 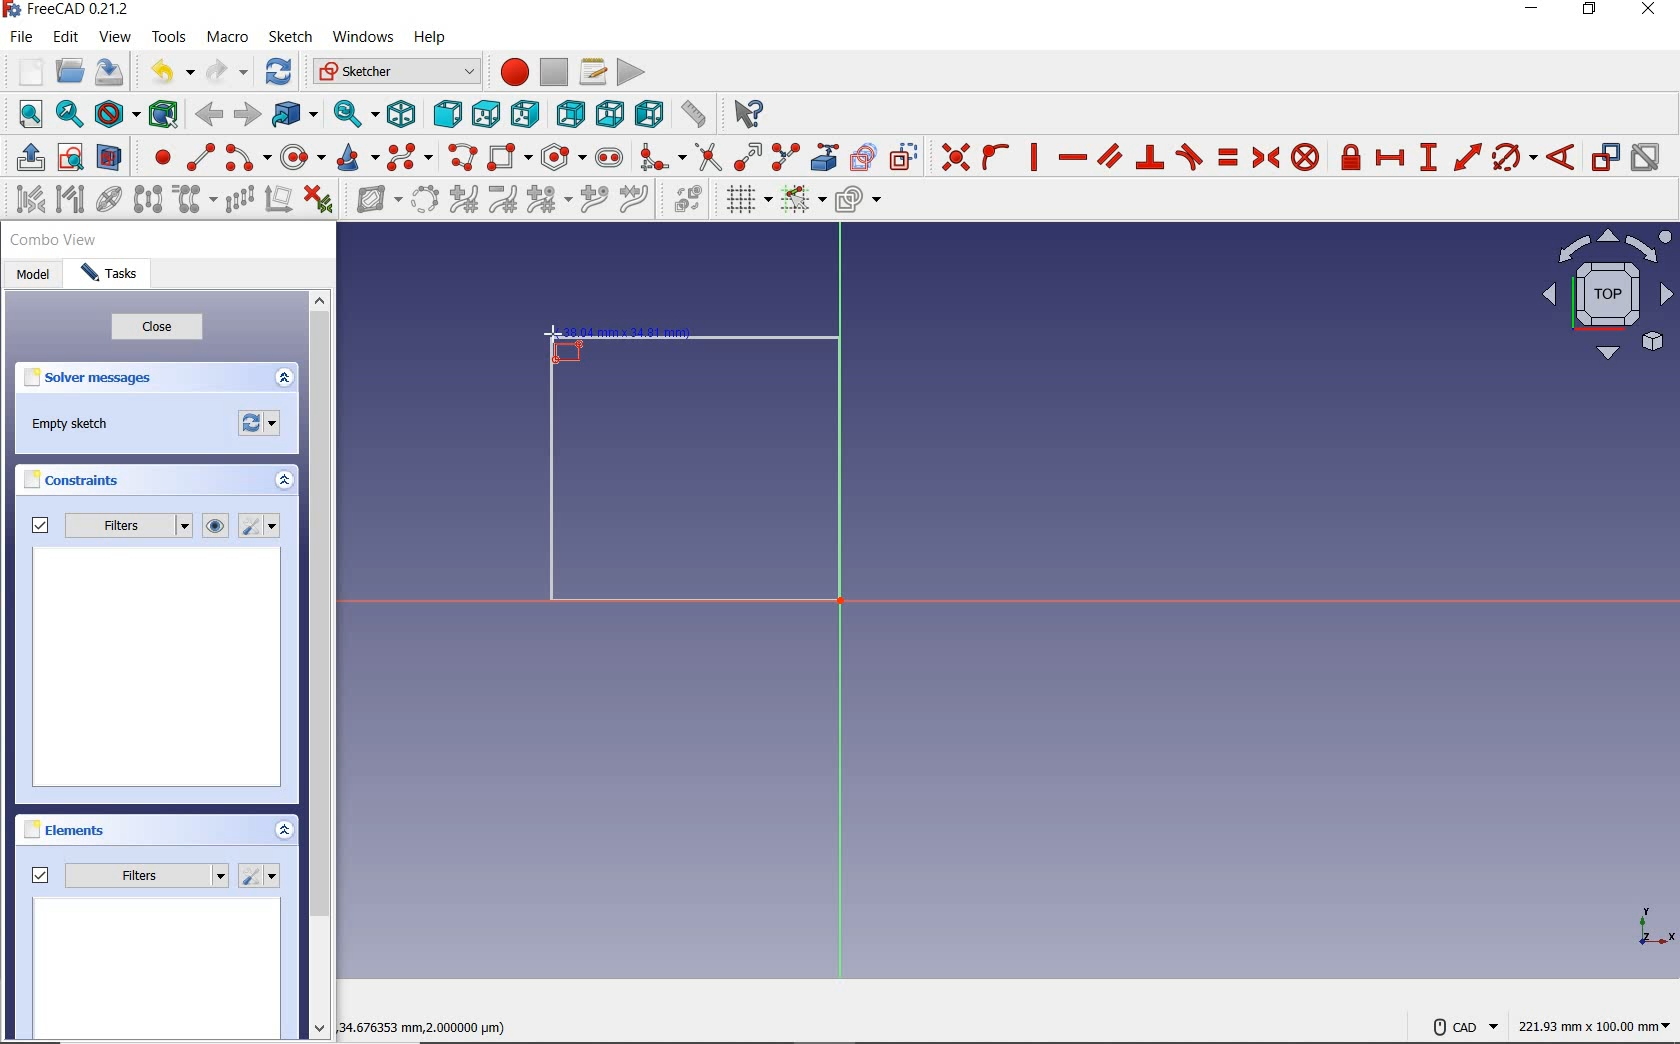 What do you see at coordinates (372, 201) in the screenshot?
I see `show/hide B-Spline information layer` at bounding box center [372, 201].